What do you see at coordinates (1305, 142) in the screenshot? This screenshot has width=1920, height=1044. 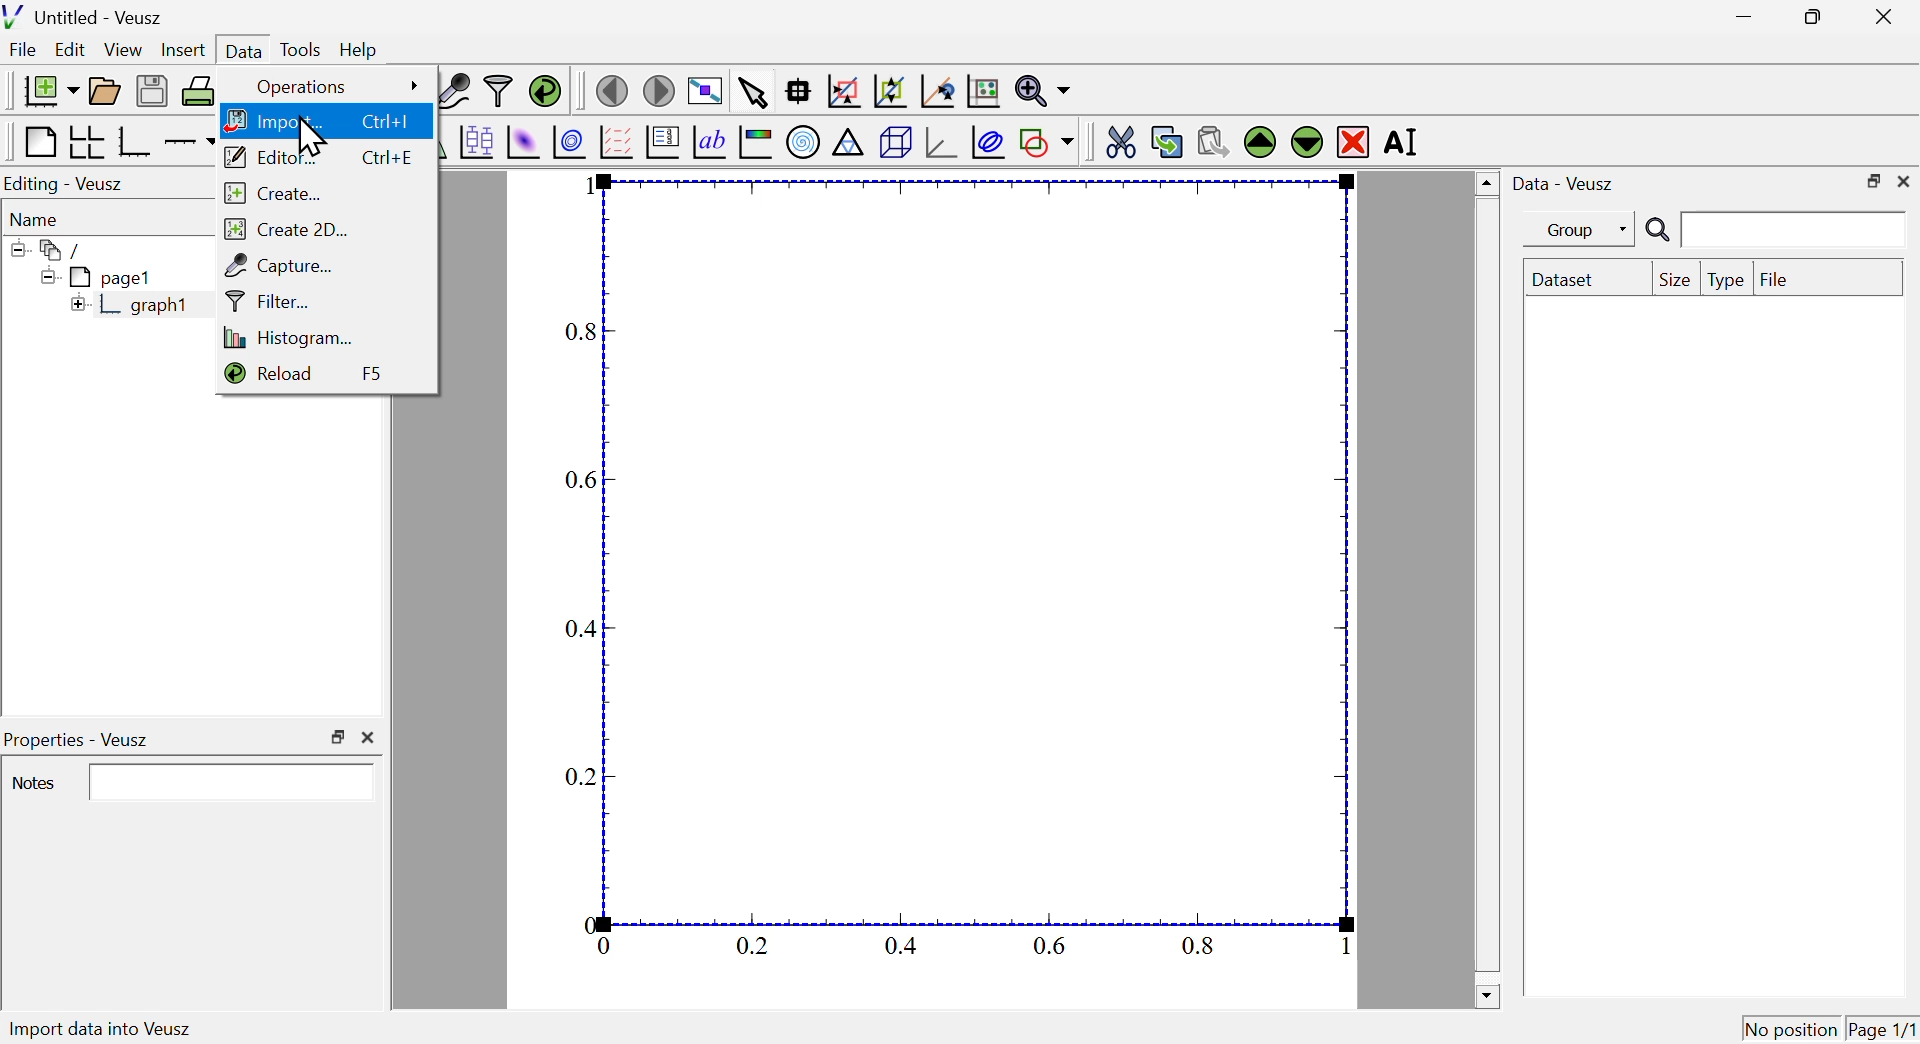 I see `move the selected widget down` at bounding box center [1305, 142].